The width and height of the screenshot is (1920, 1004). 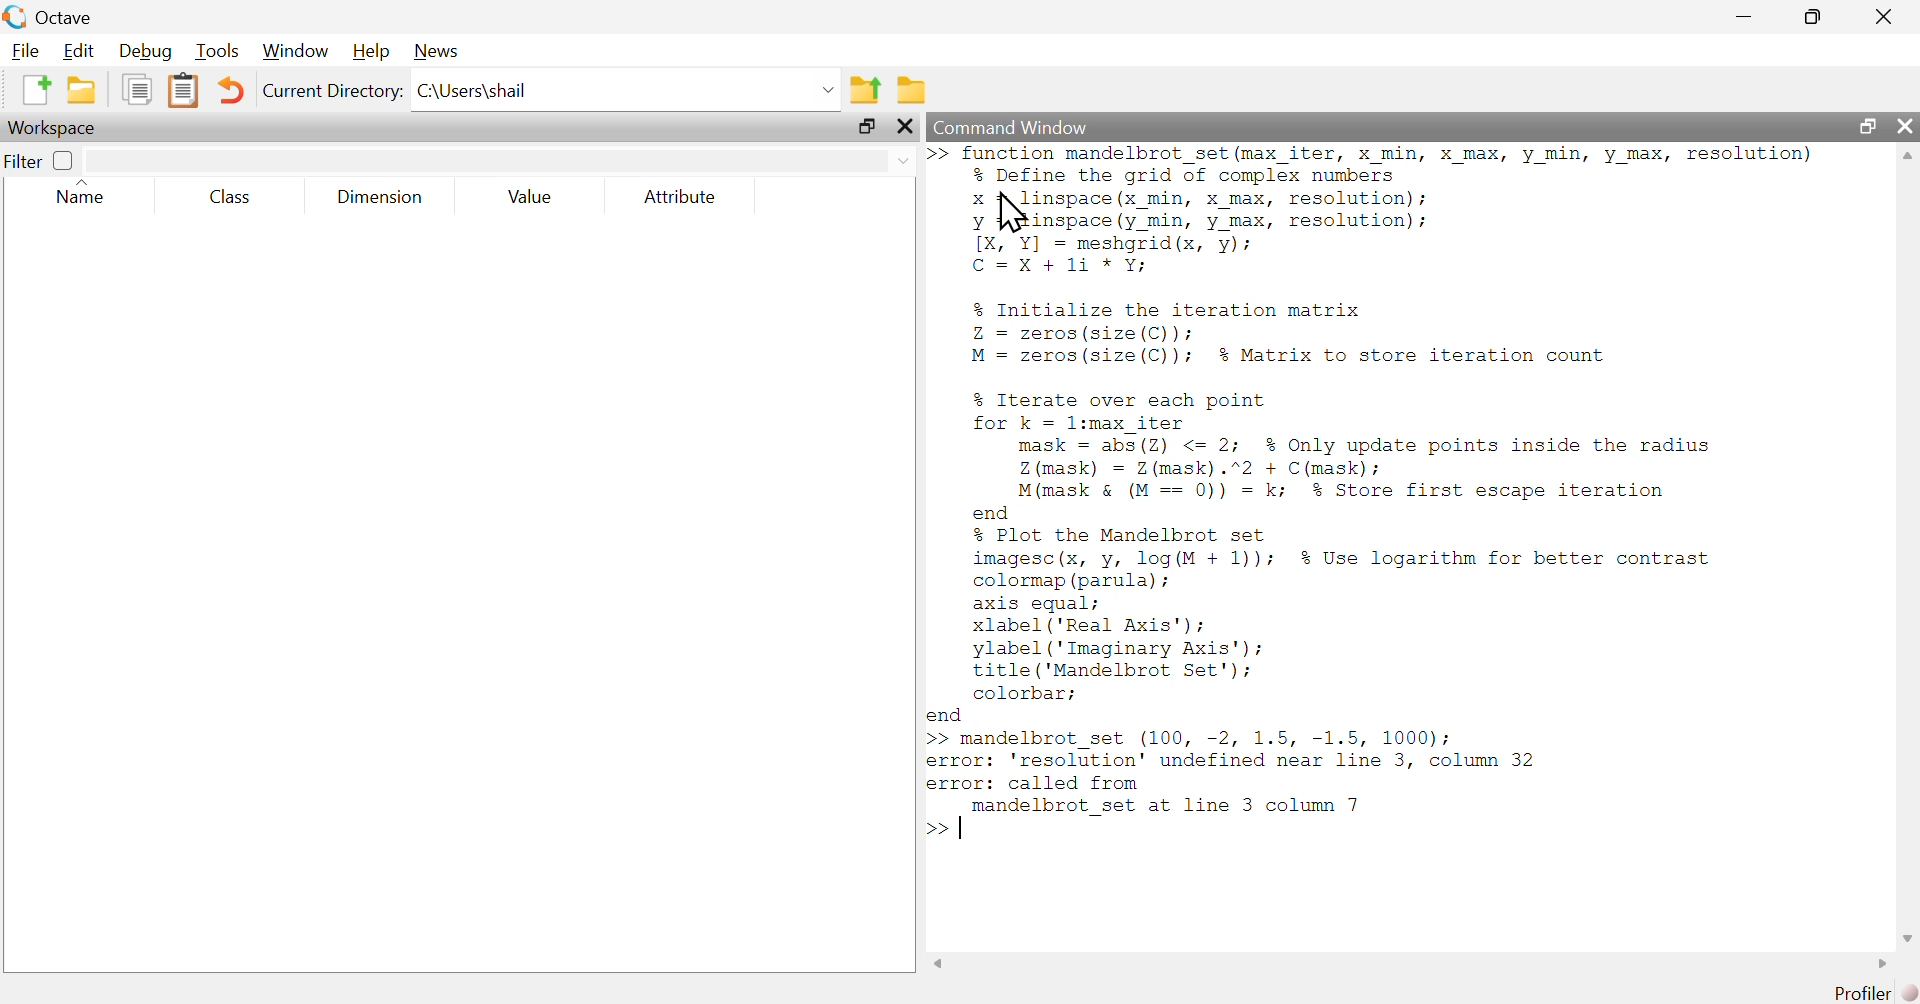 What do you see at coordinates (1903, 128) in the screenshot?
I see `close` at bounding box center [1903, 128].